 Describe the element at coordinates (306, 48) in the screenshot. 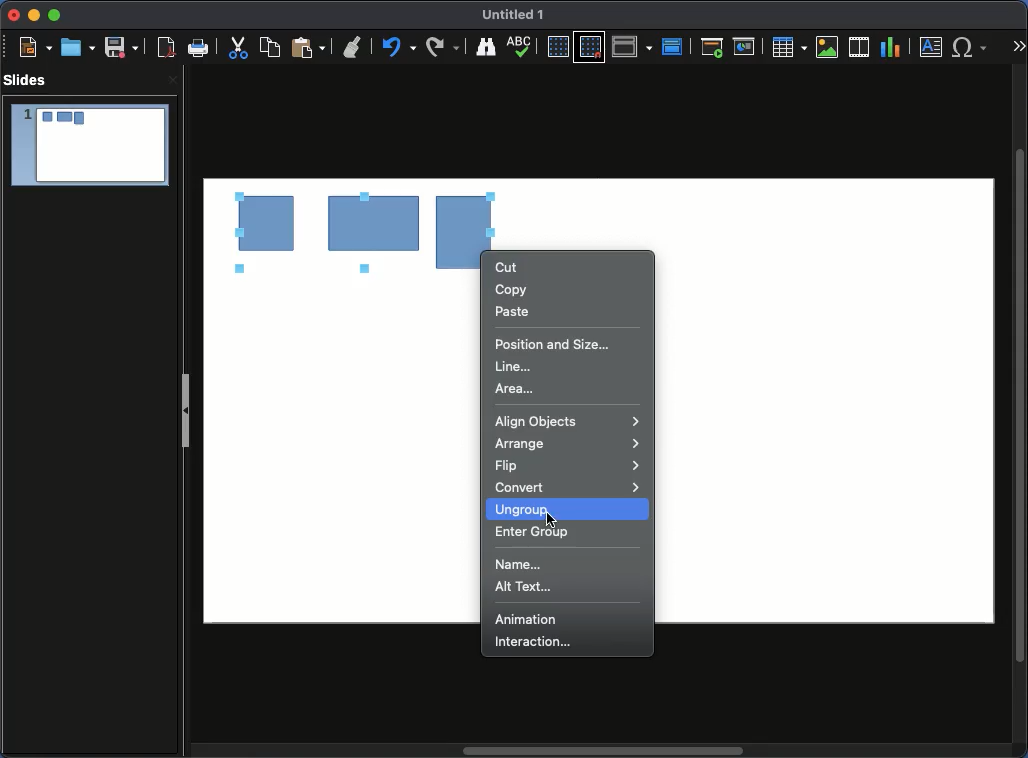

I see `Paste` at that location.